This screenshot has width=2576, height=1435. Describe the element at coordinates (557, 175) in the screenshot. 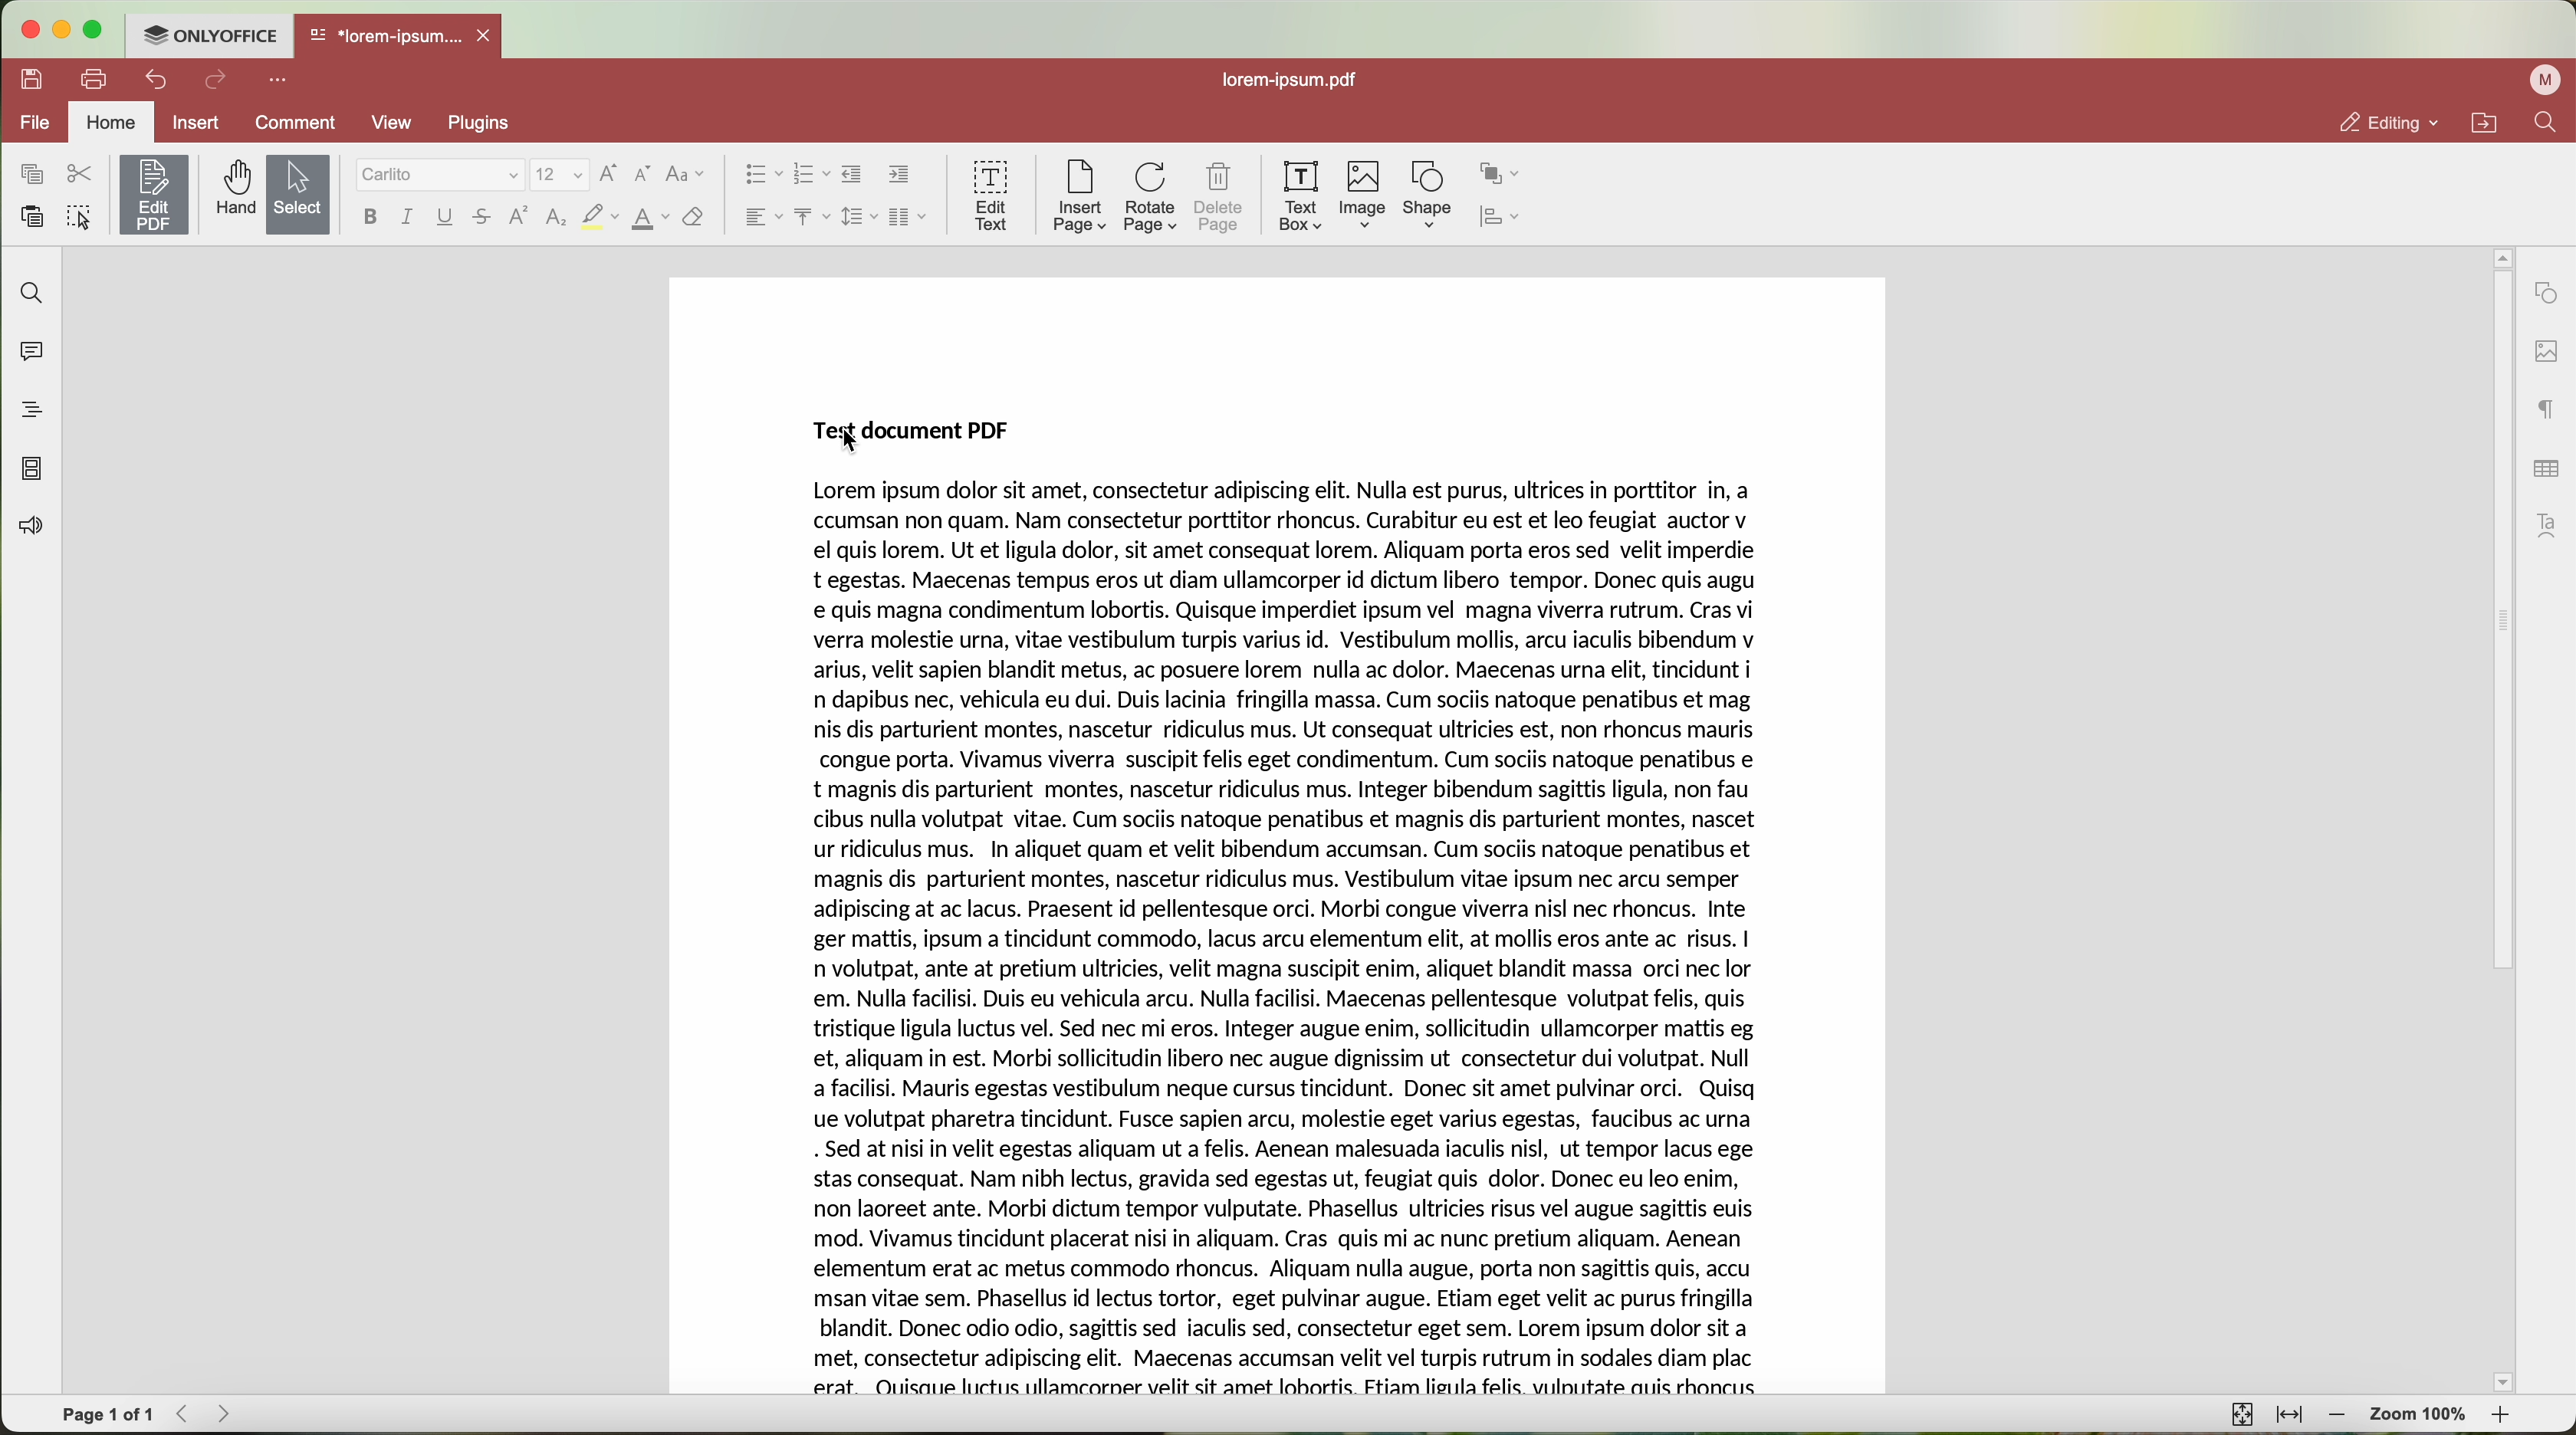

I see `size font` at that location.